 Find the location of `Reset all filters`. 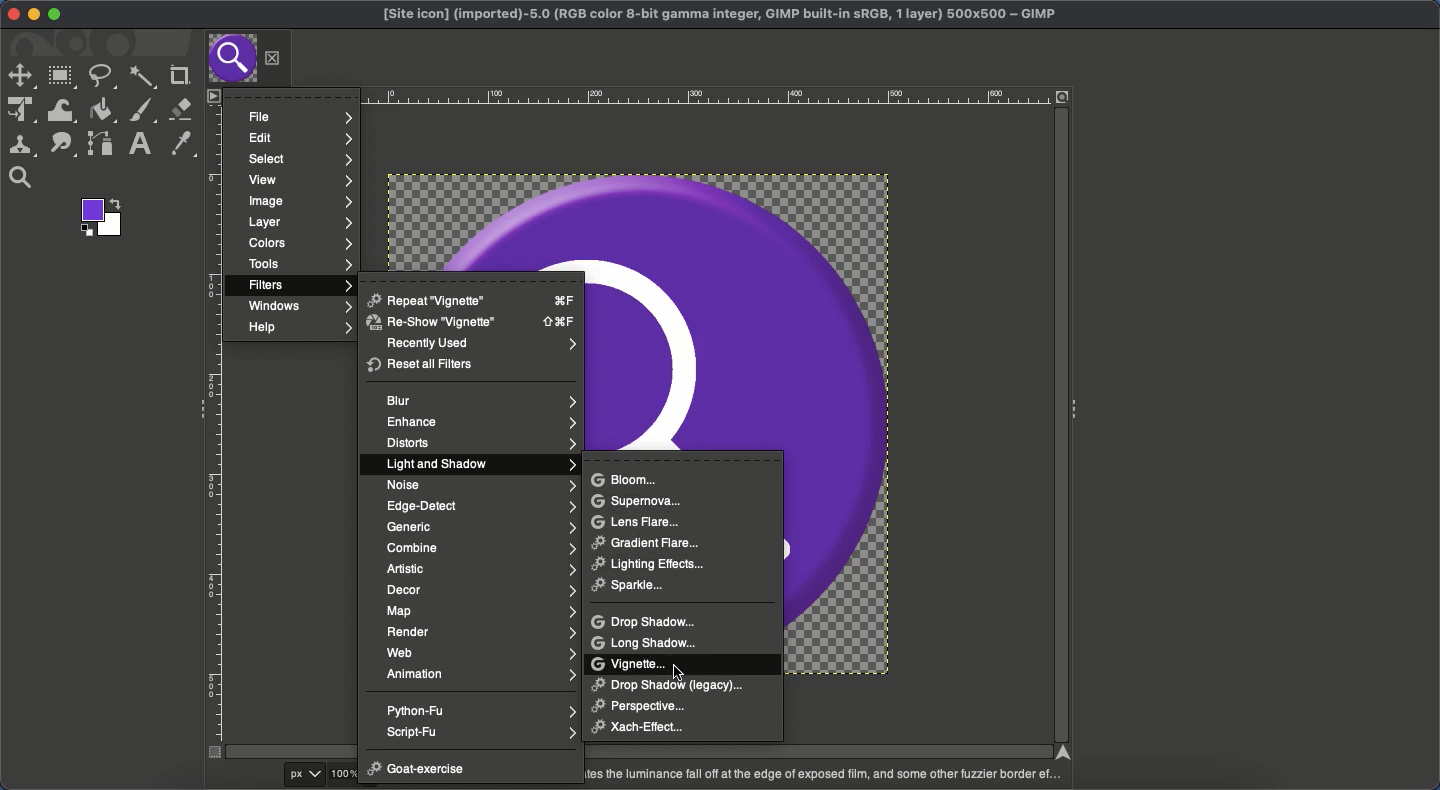

Reset all filters is located at coordinates (422, 365).